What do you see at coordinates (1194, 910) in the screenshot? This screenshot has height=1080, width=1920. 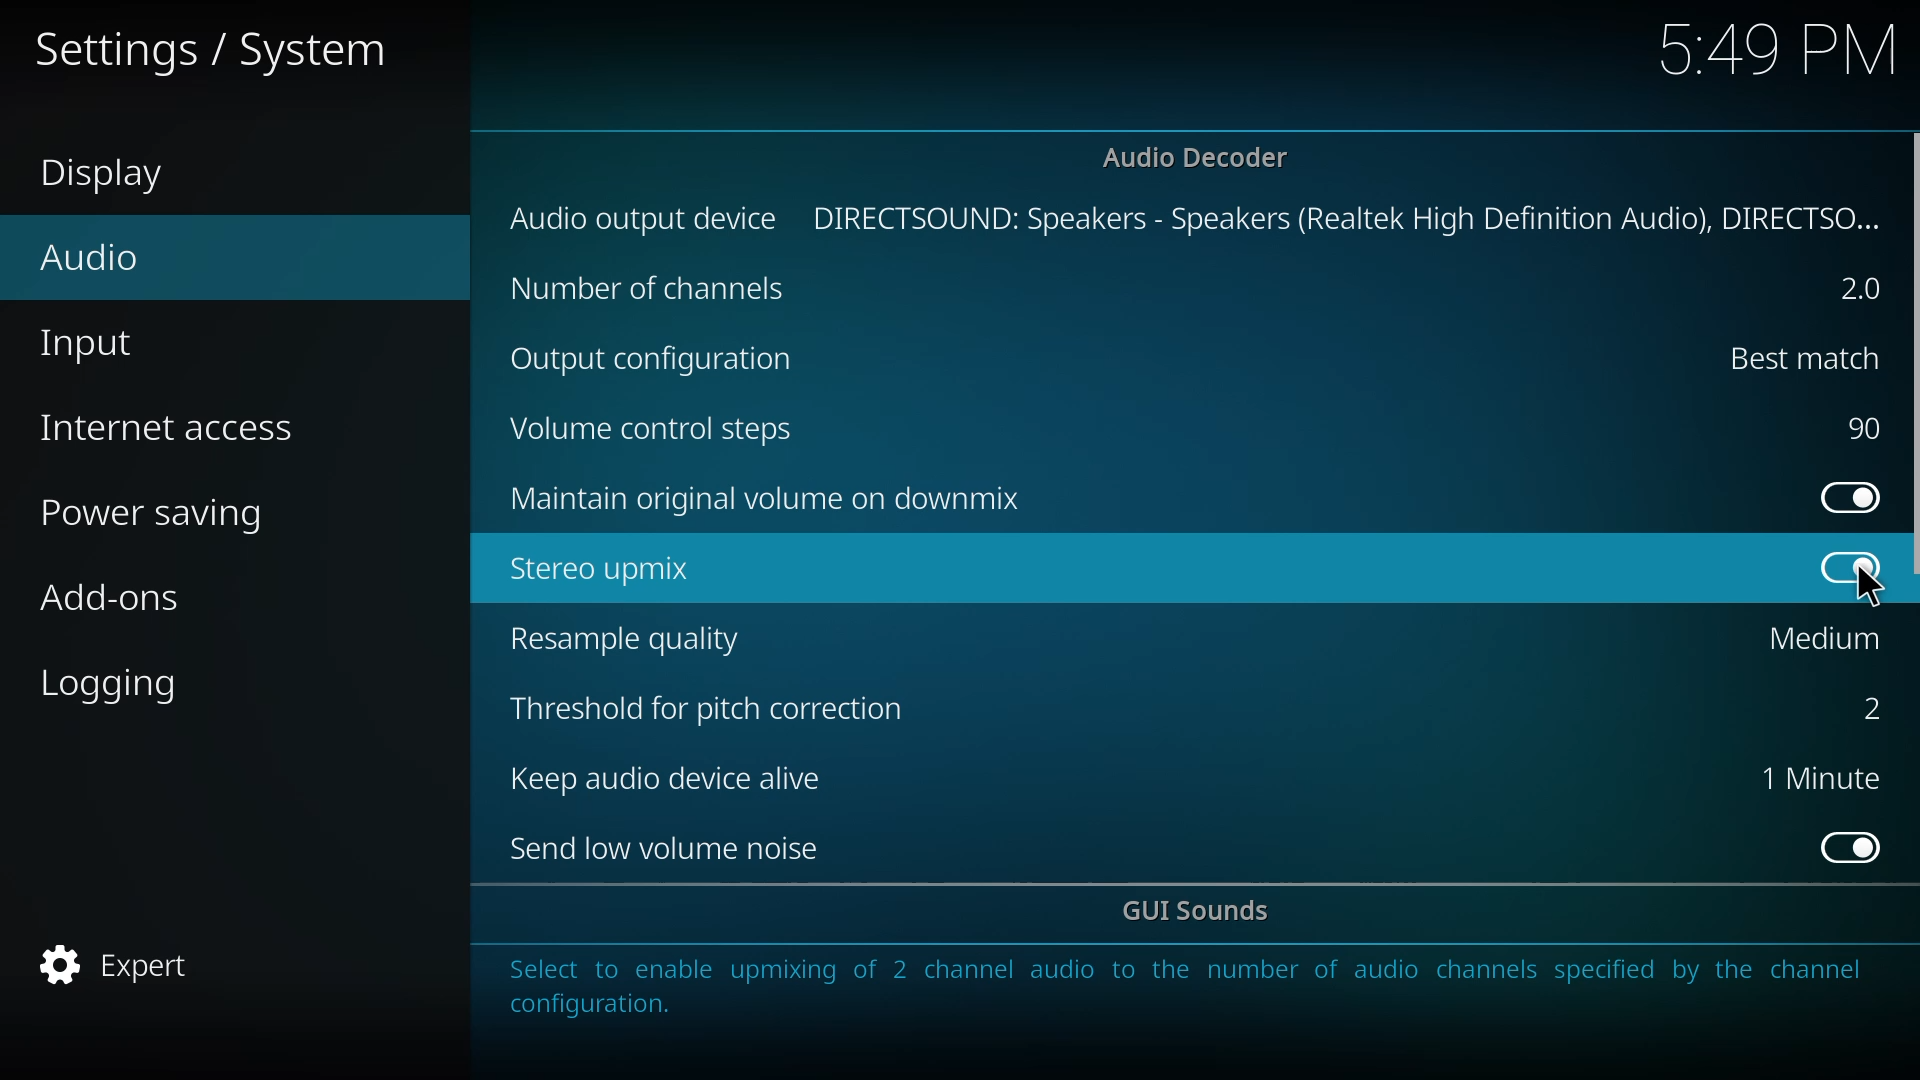 I see `gui sounds` at bounding box center [1194, 910].